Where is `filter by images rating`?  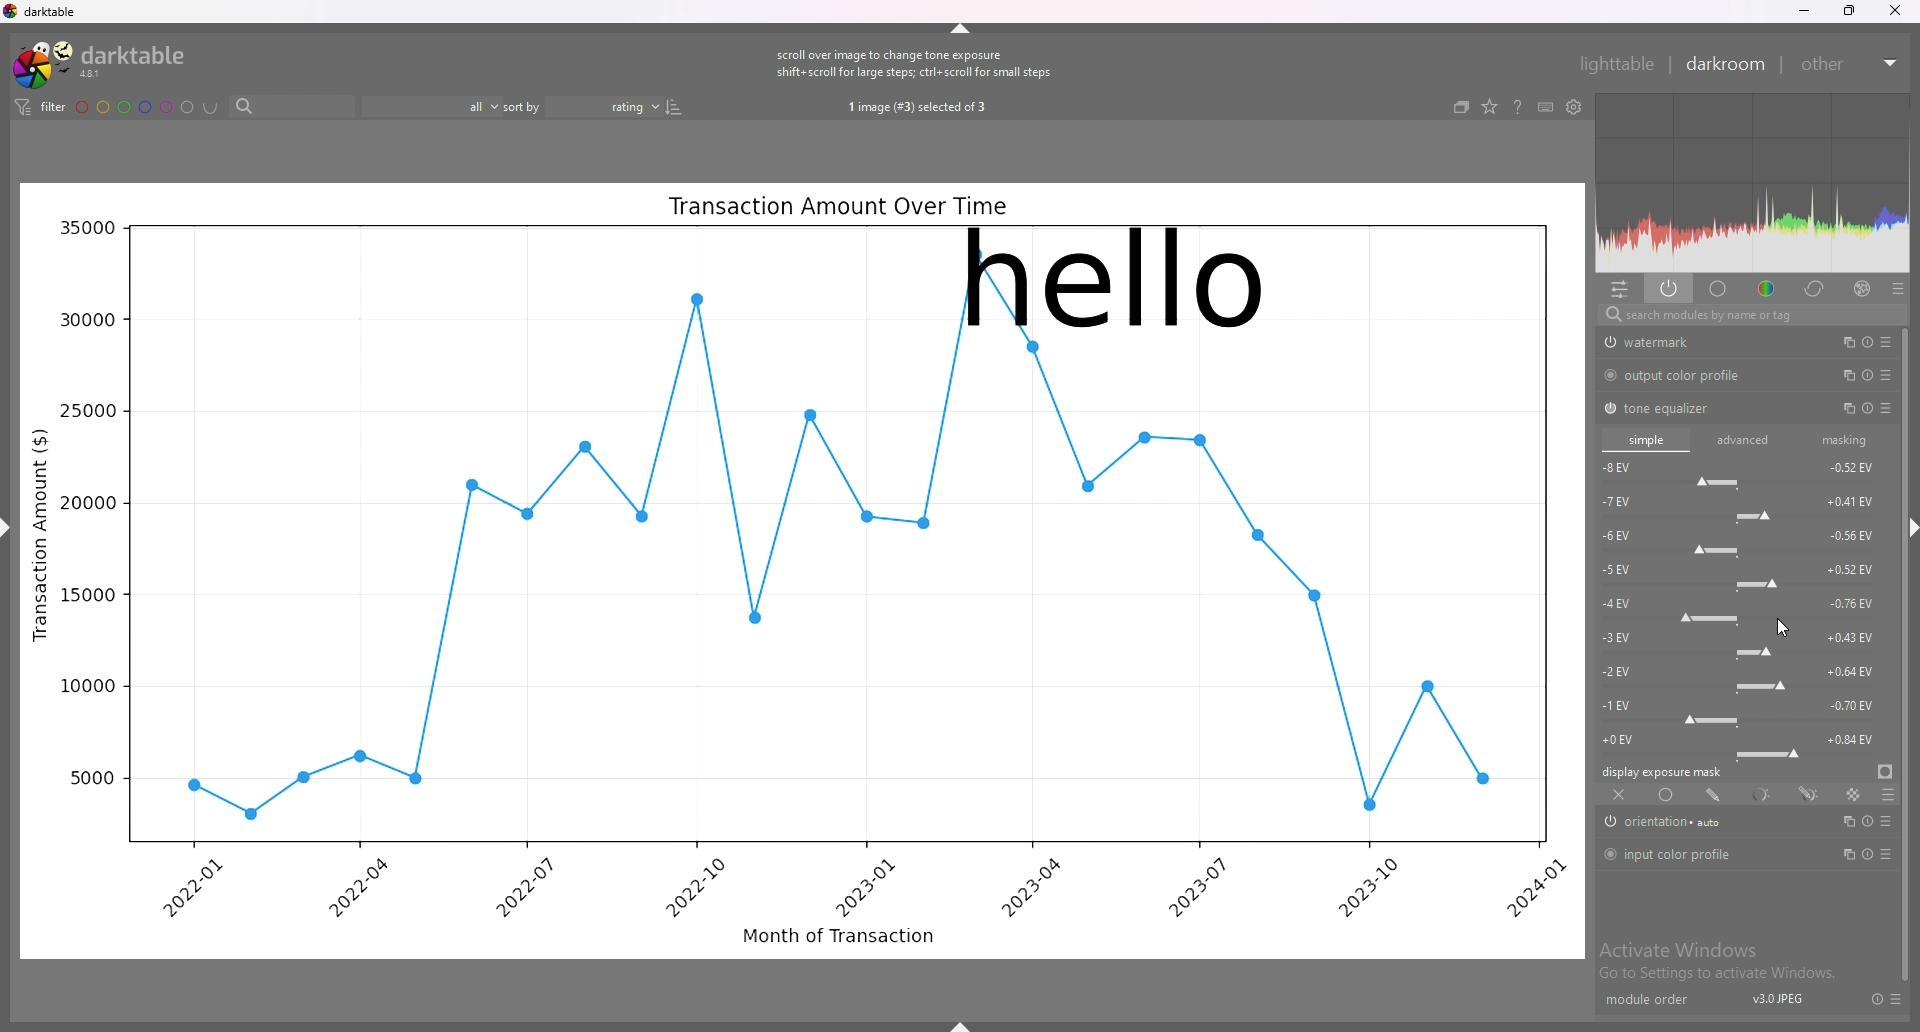
filter by images rating is located at coordinates (430, 108).